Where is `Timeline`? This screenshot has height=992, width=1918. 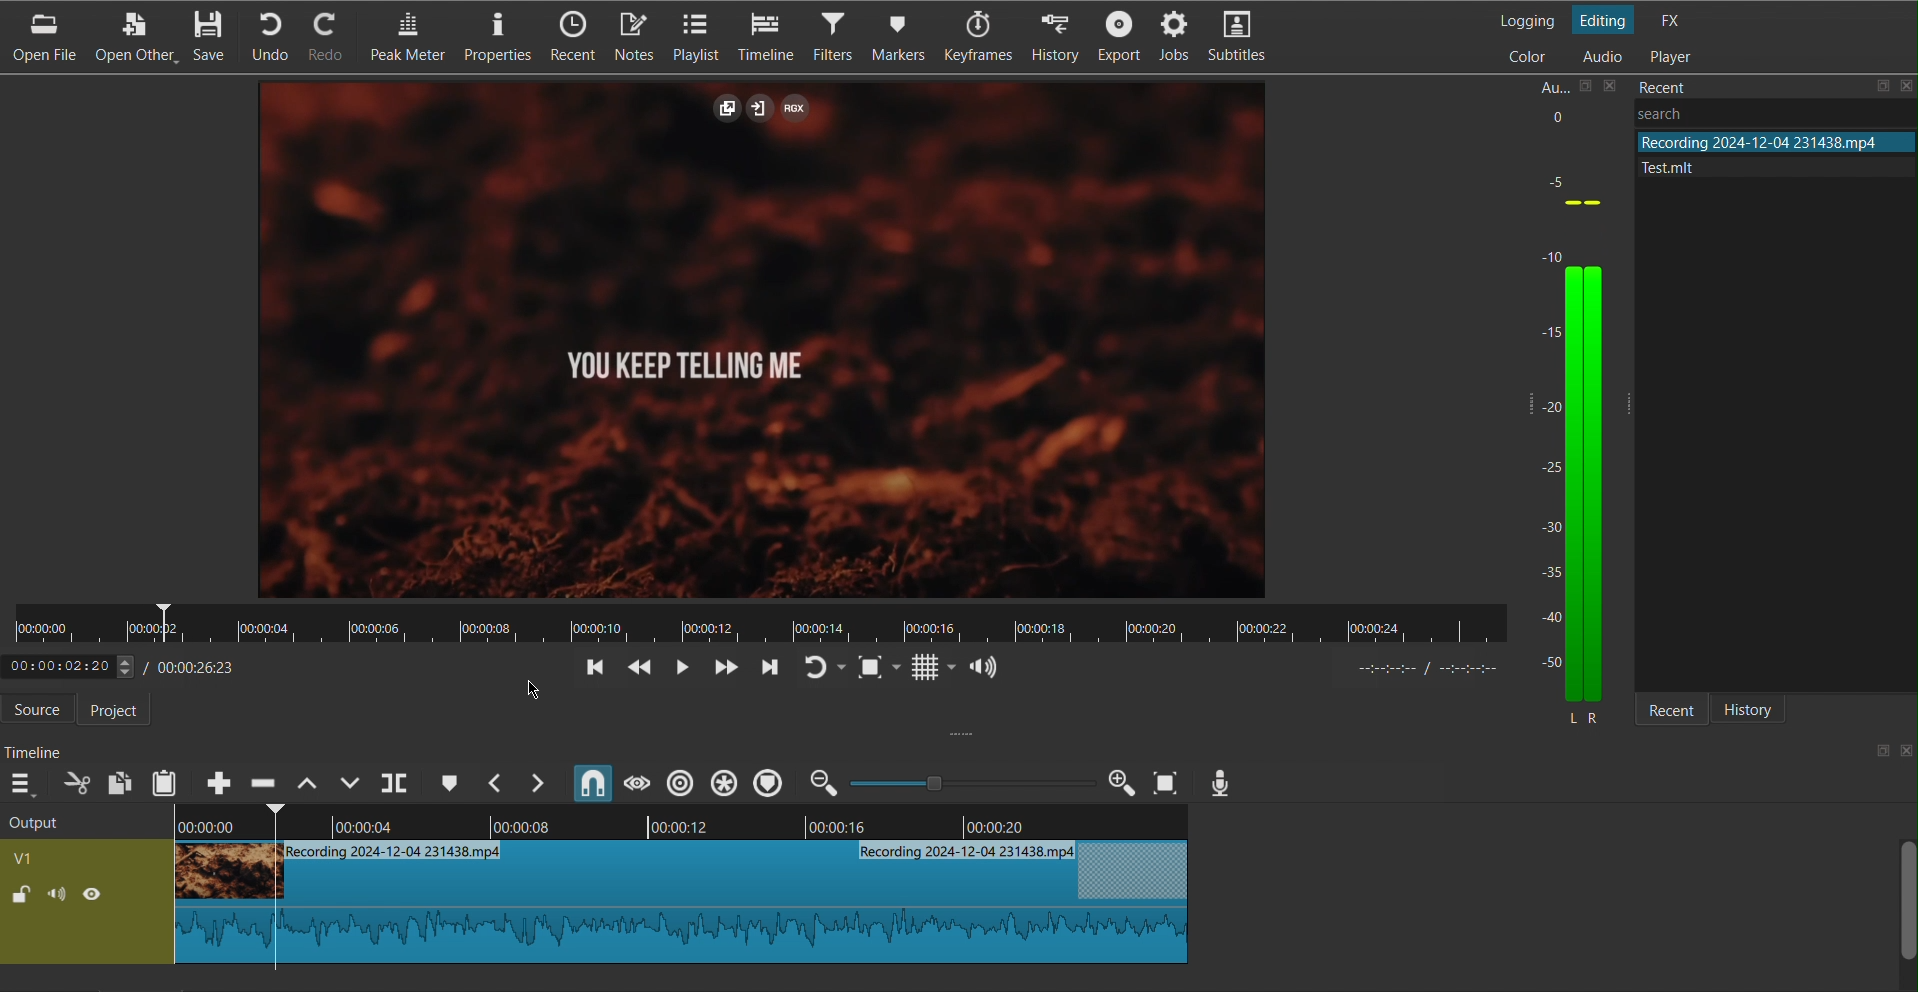 Timeline is located at coordinates (760, 624).